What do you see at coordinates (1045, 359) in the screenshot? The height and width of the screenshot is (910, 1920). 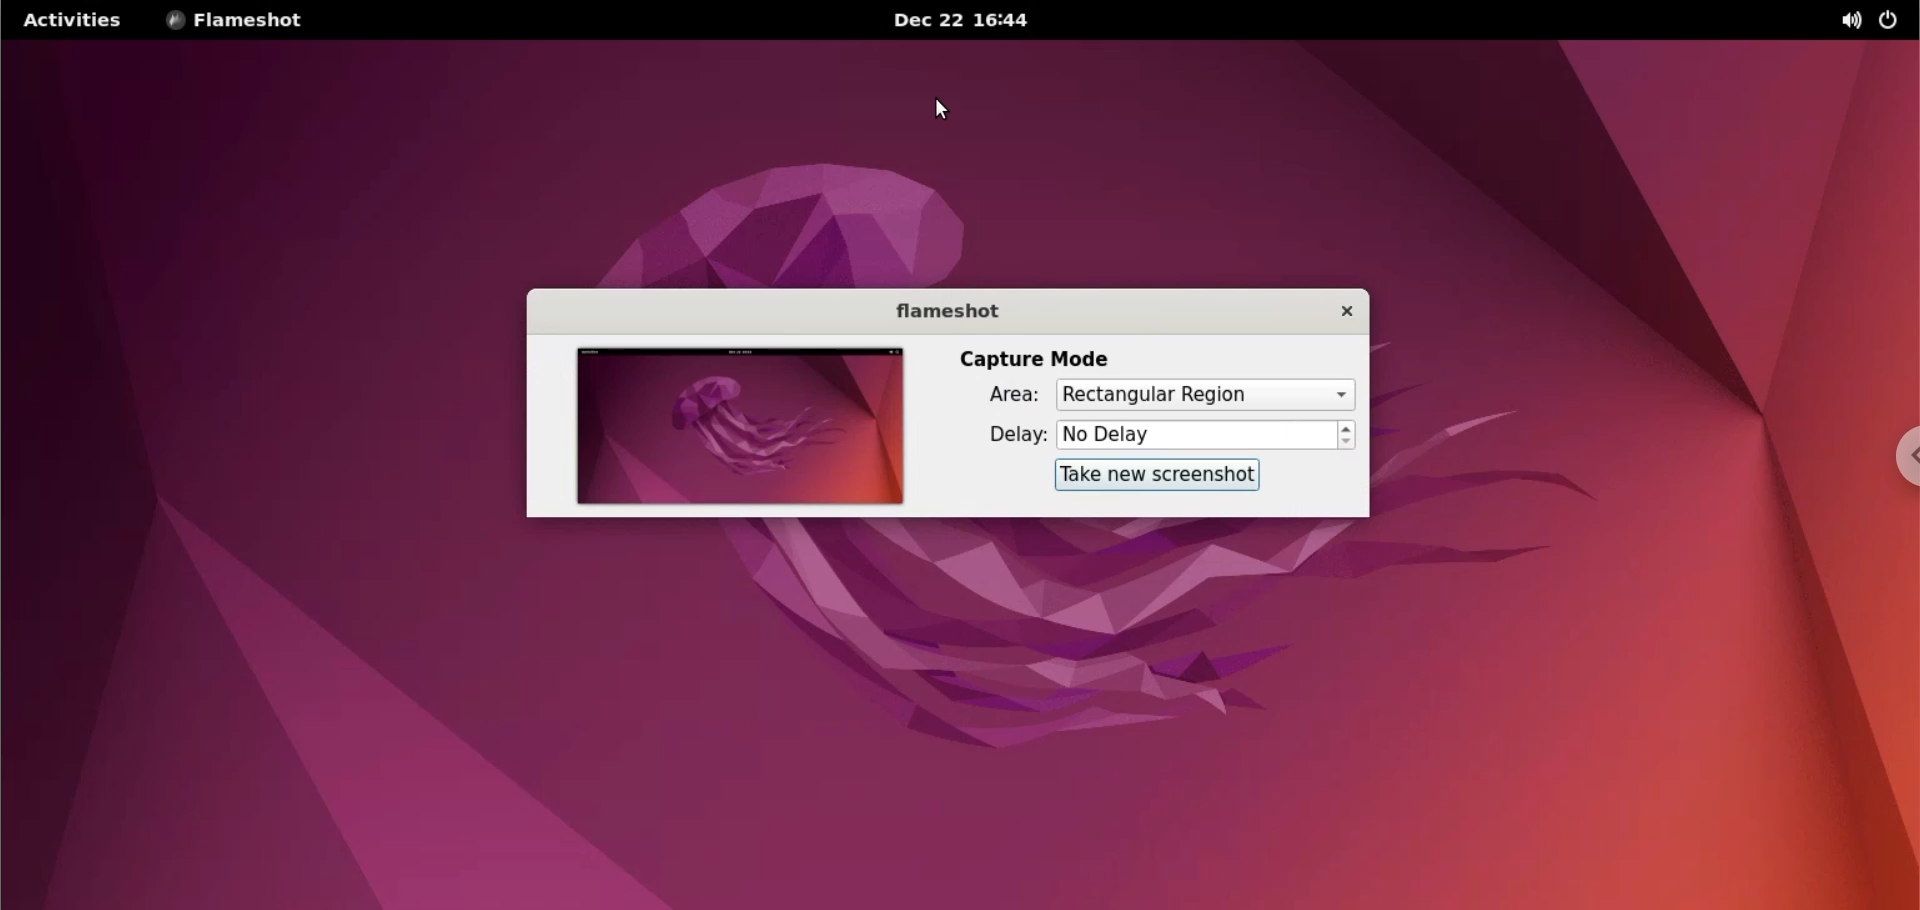 I see `capture mode` at bounding box center [1045, 359].